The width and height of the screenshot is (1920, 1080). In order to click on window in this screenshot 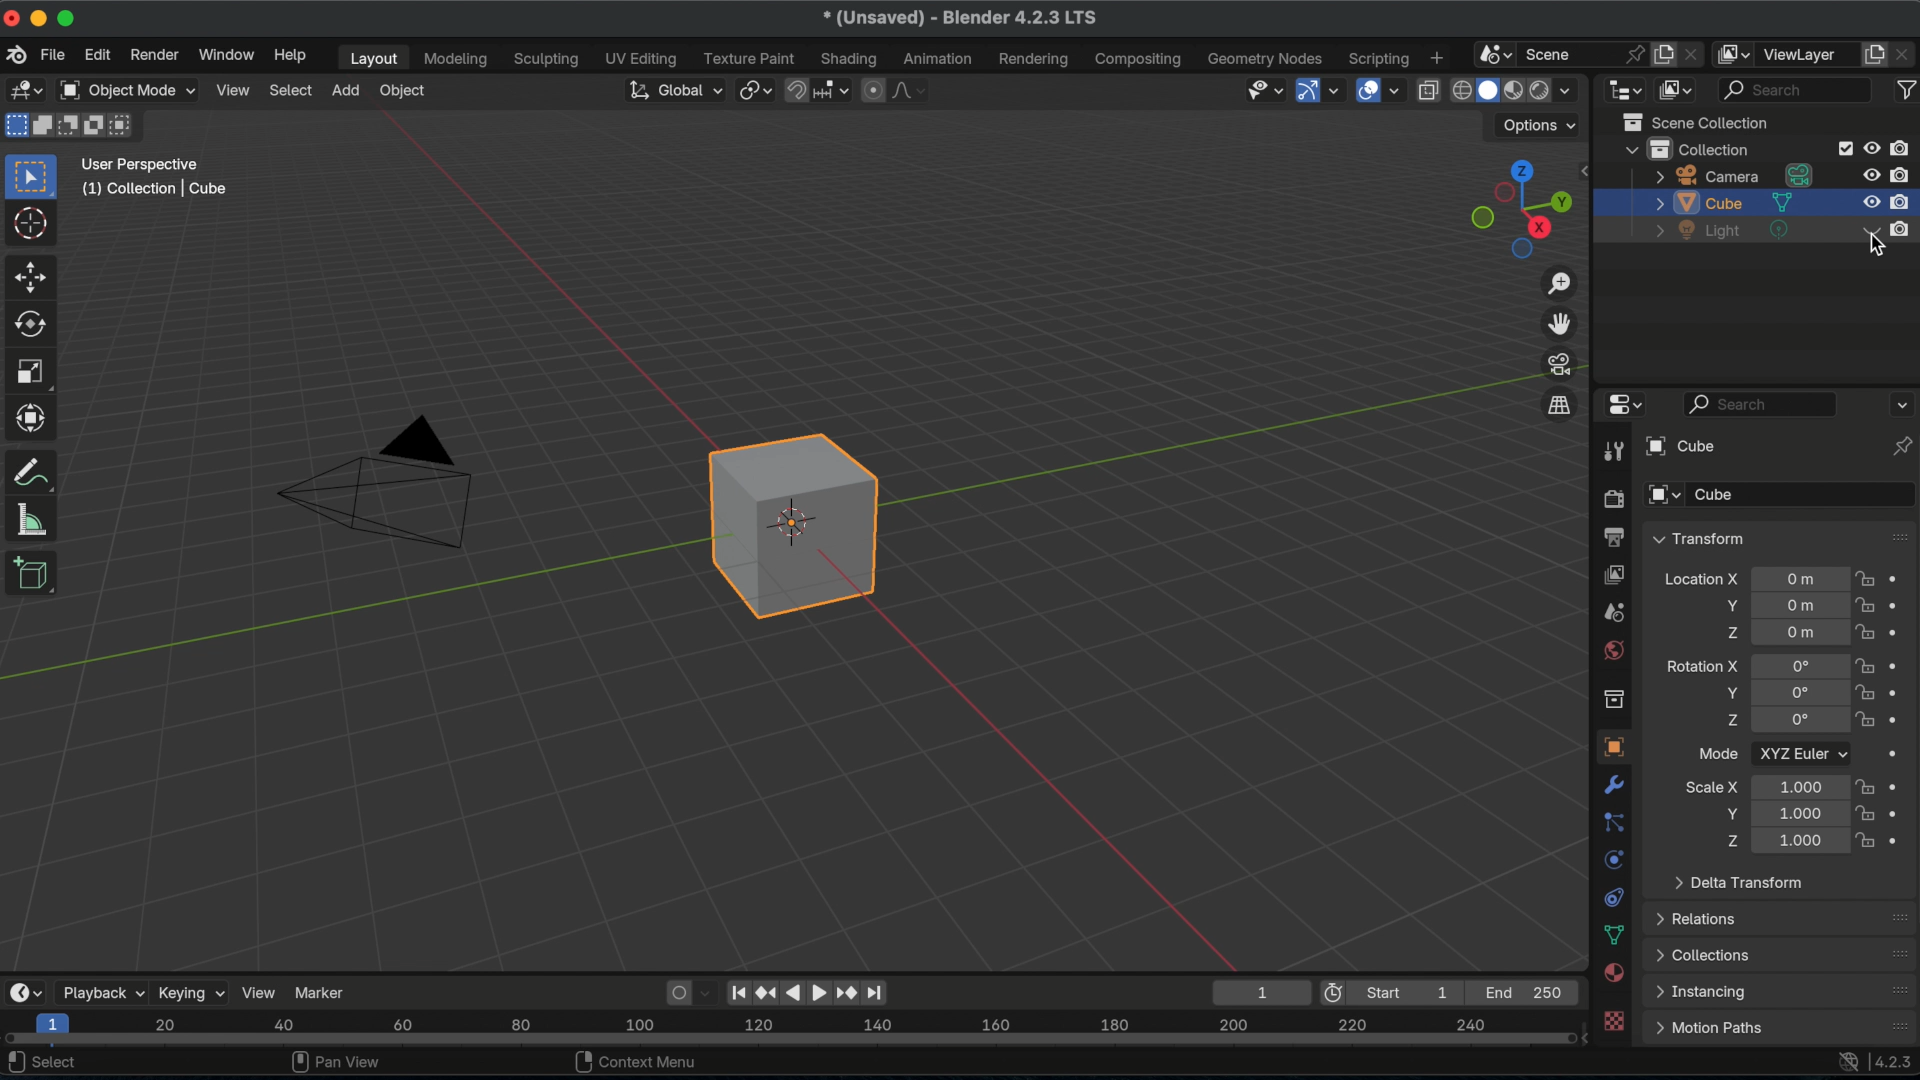, I will do `click(229, 53)`.